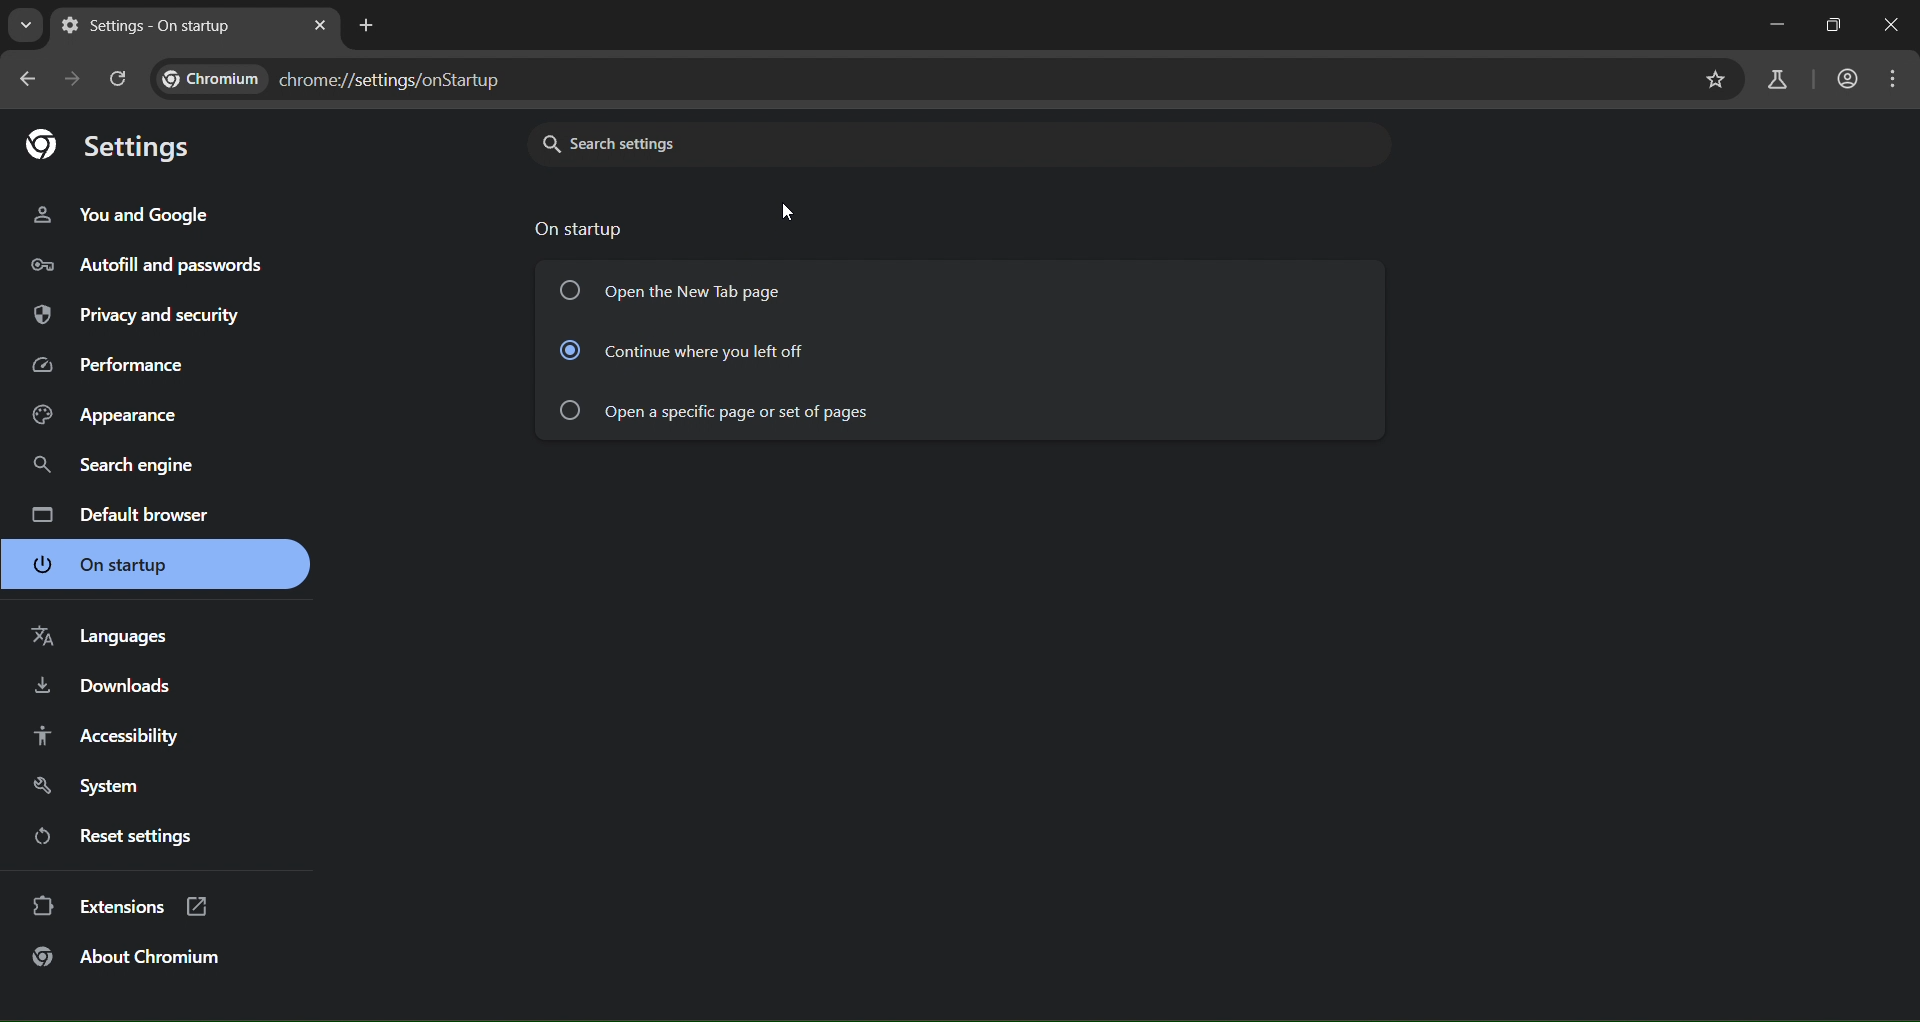 This screenshot has width=1920, height=1022. Describe the element at coordinates (1837, 26) in the screenshot. I see `restore down` at that location.